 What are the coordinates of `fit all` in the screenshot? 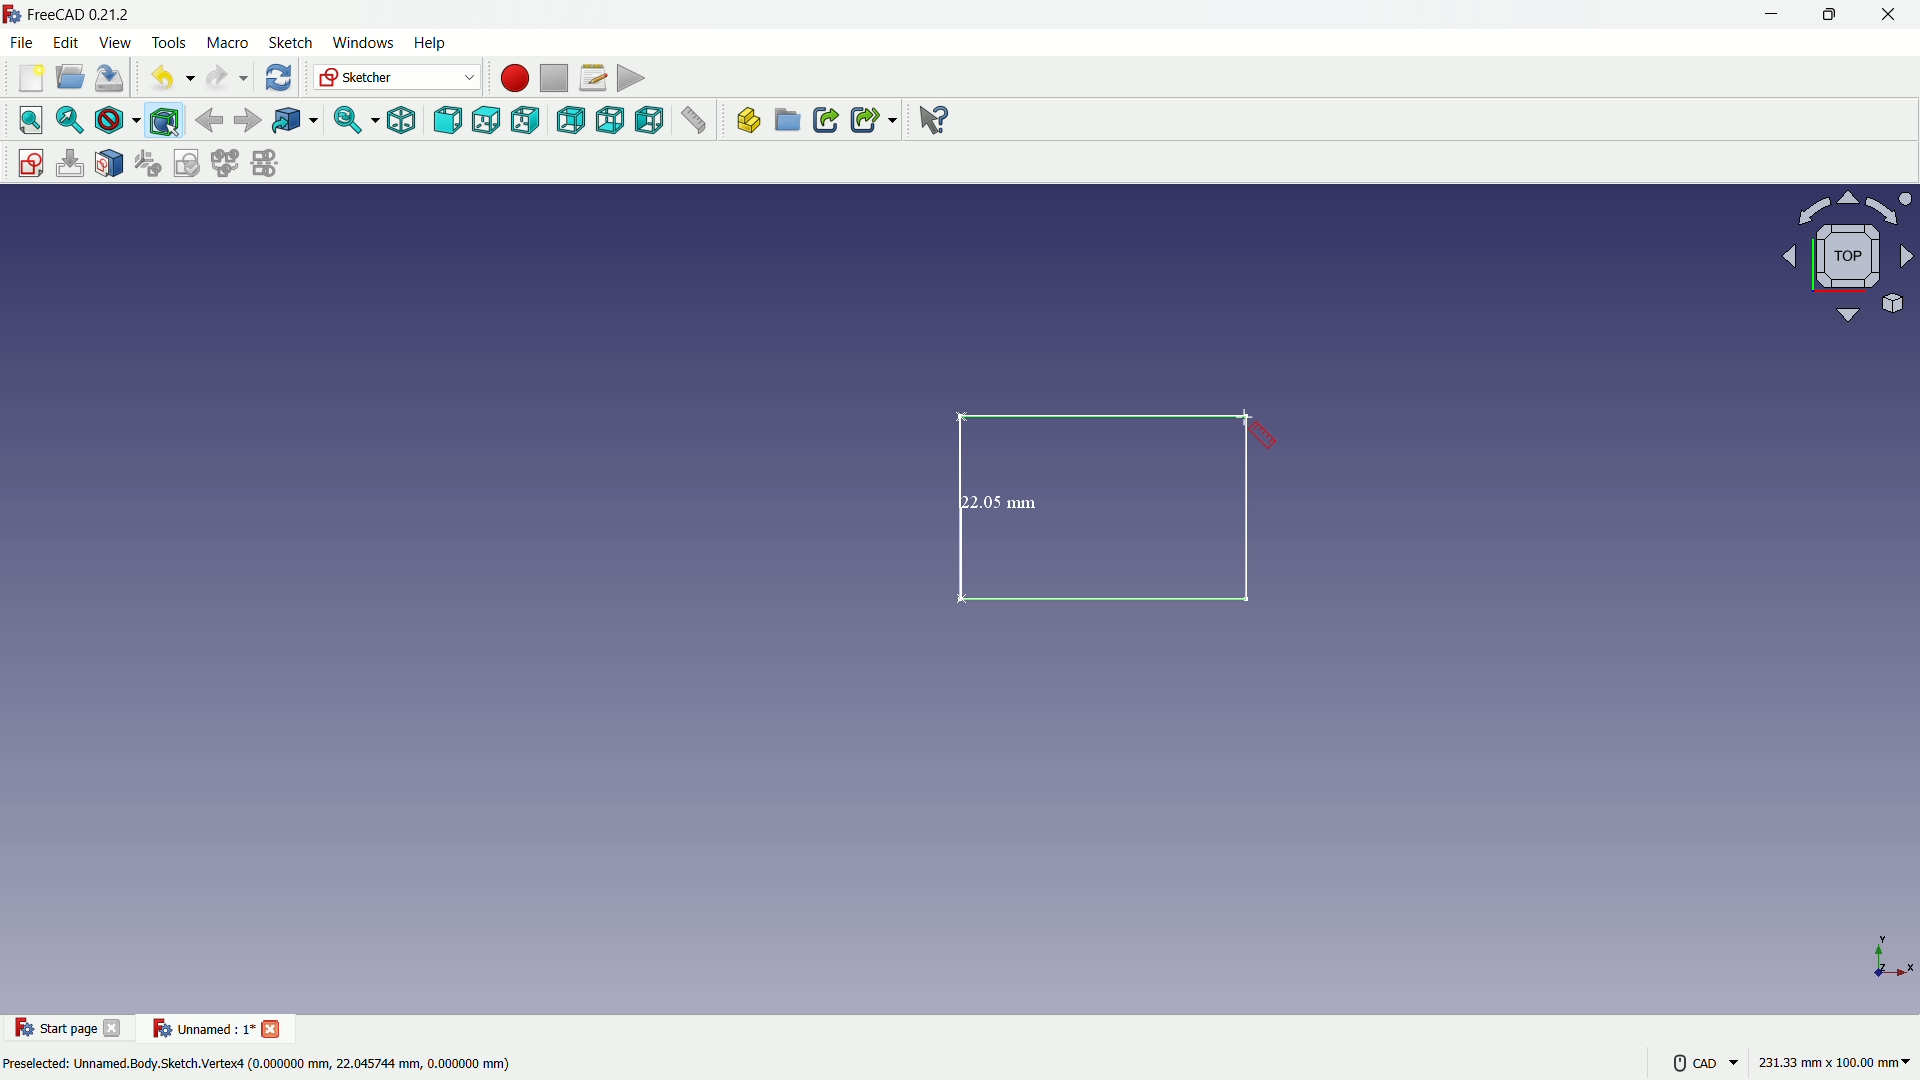 It's located at (26, 120).